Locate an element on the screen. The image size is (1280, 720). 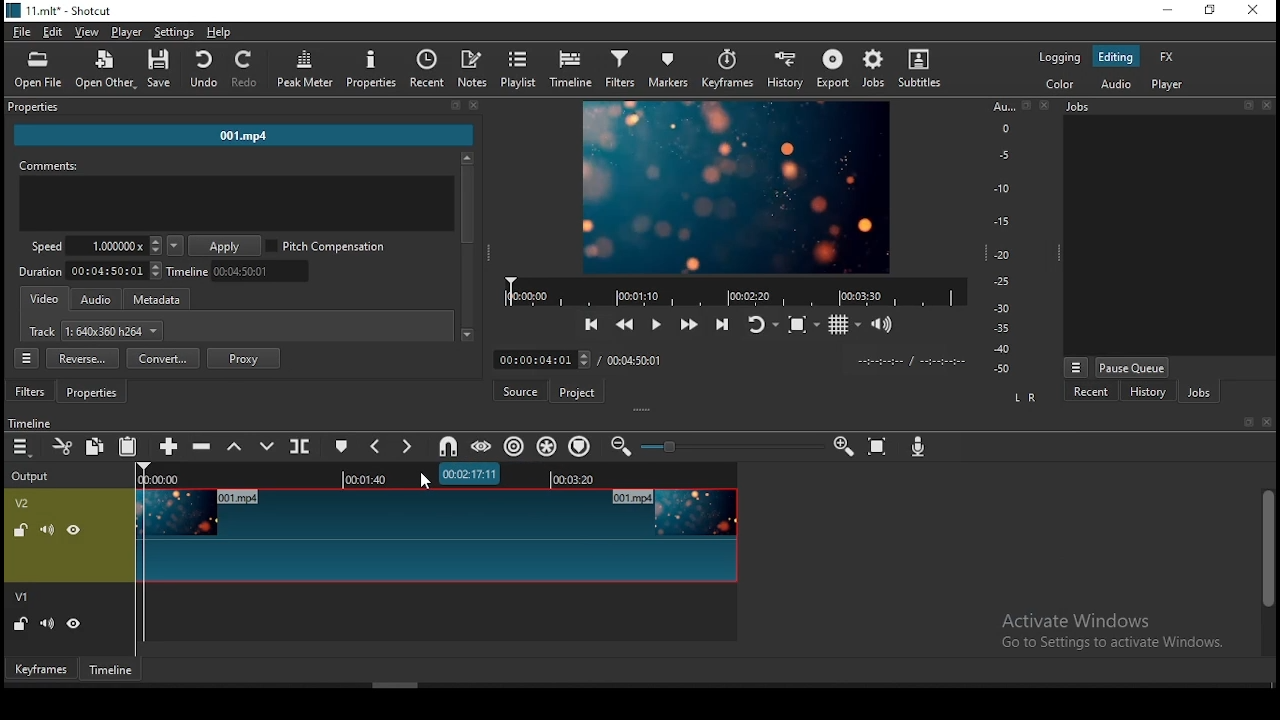
show volume control is located at coordinates (883, 327).